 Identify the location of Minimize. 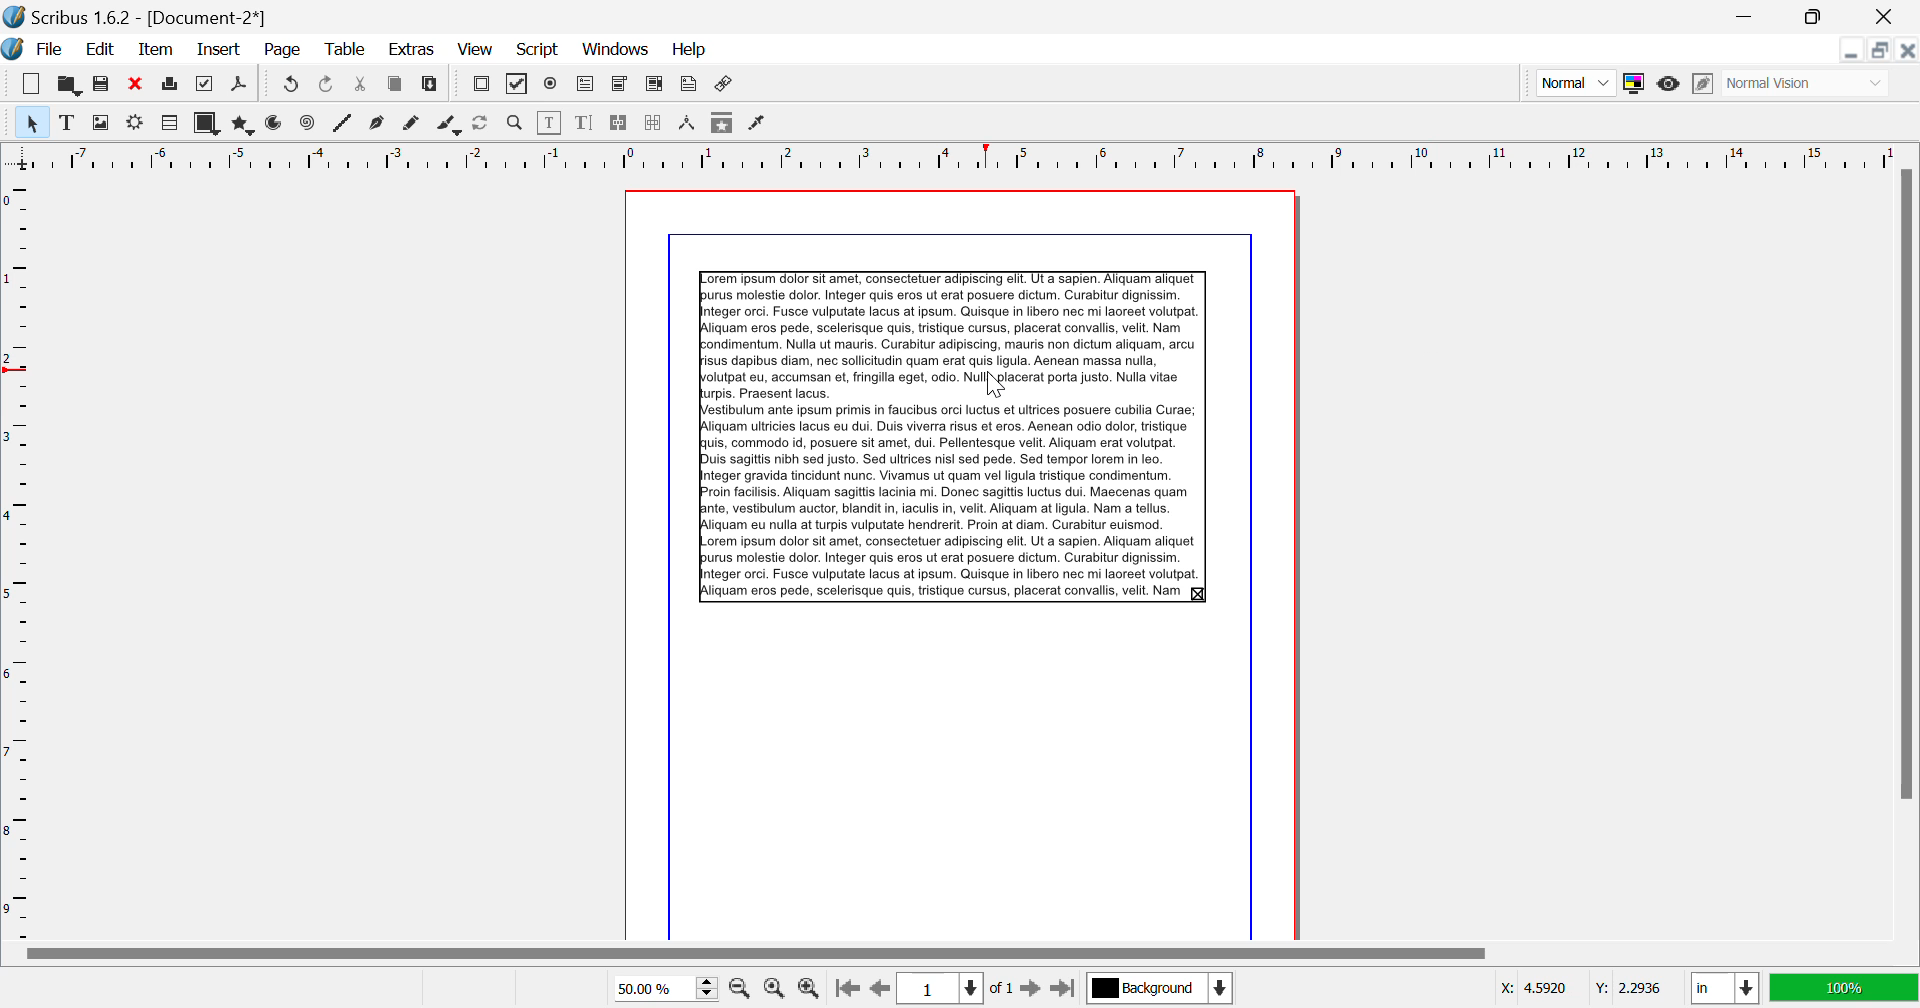
(1818, 17).